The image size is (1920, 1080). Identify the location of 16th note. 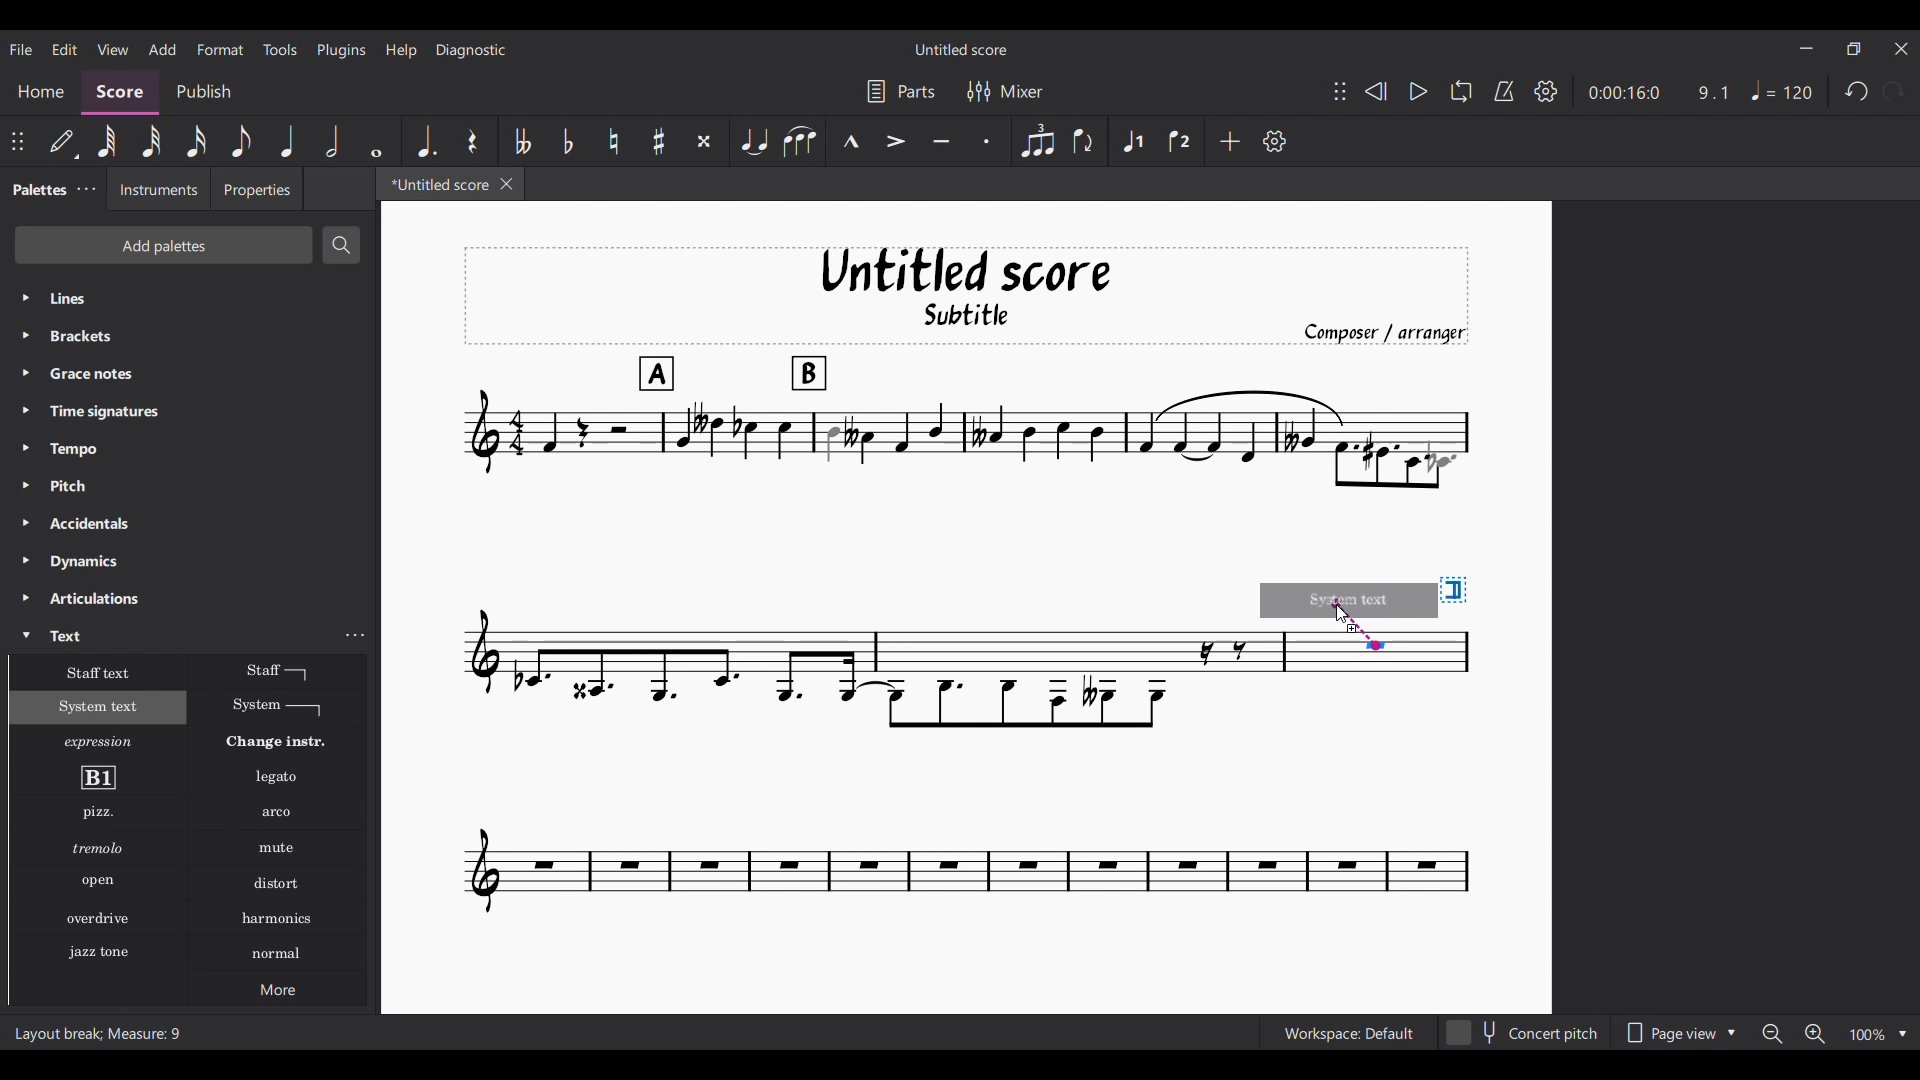
(196, 141).